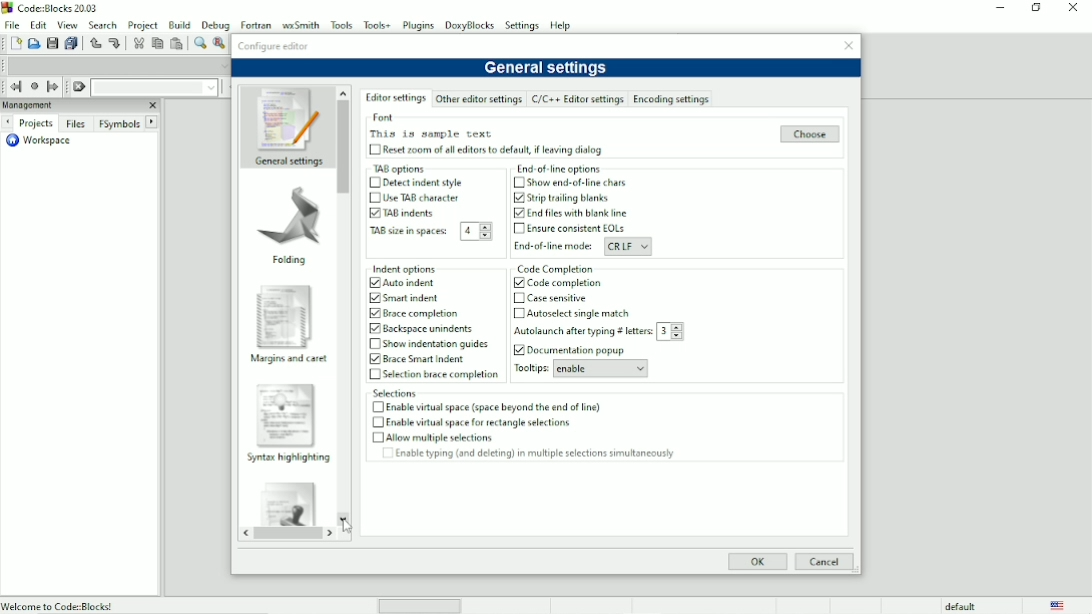  What do you see at coordinates (412, 168) in the screenshot?
I see `TAB options` at bounding box center [412, 168].